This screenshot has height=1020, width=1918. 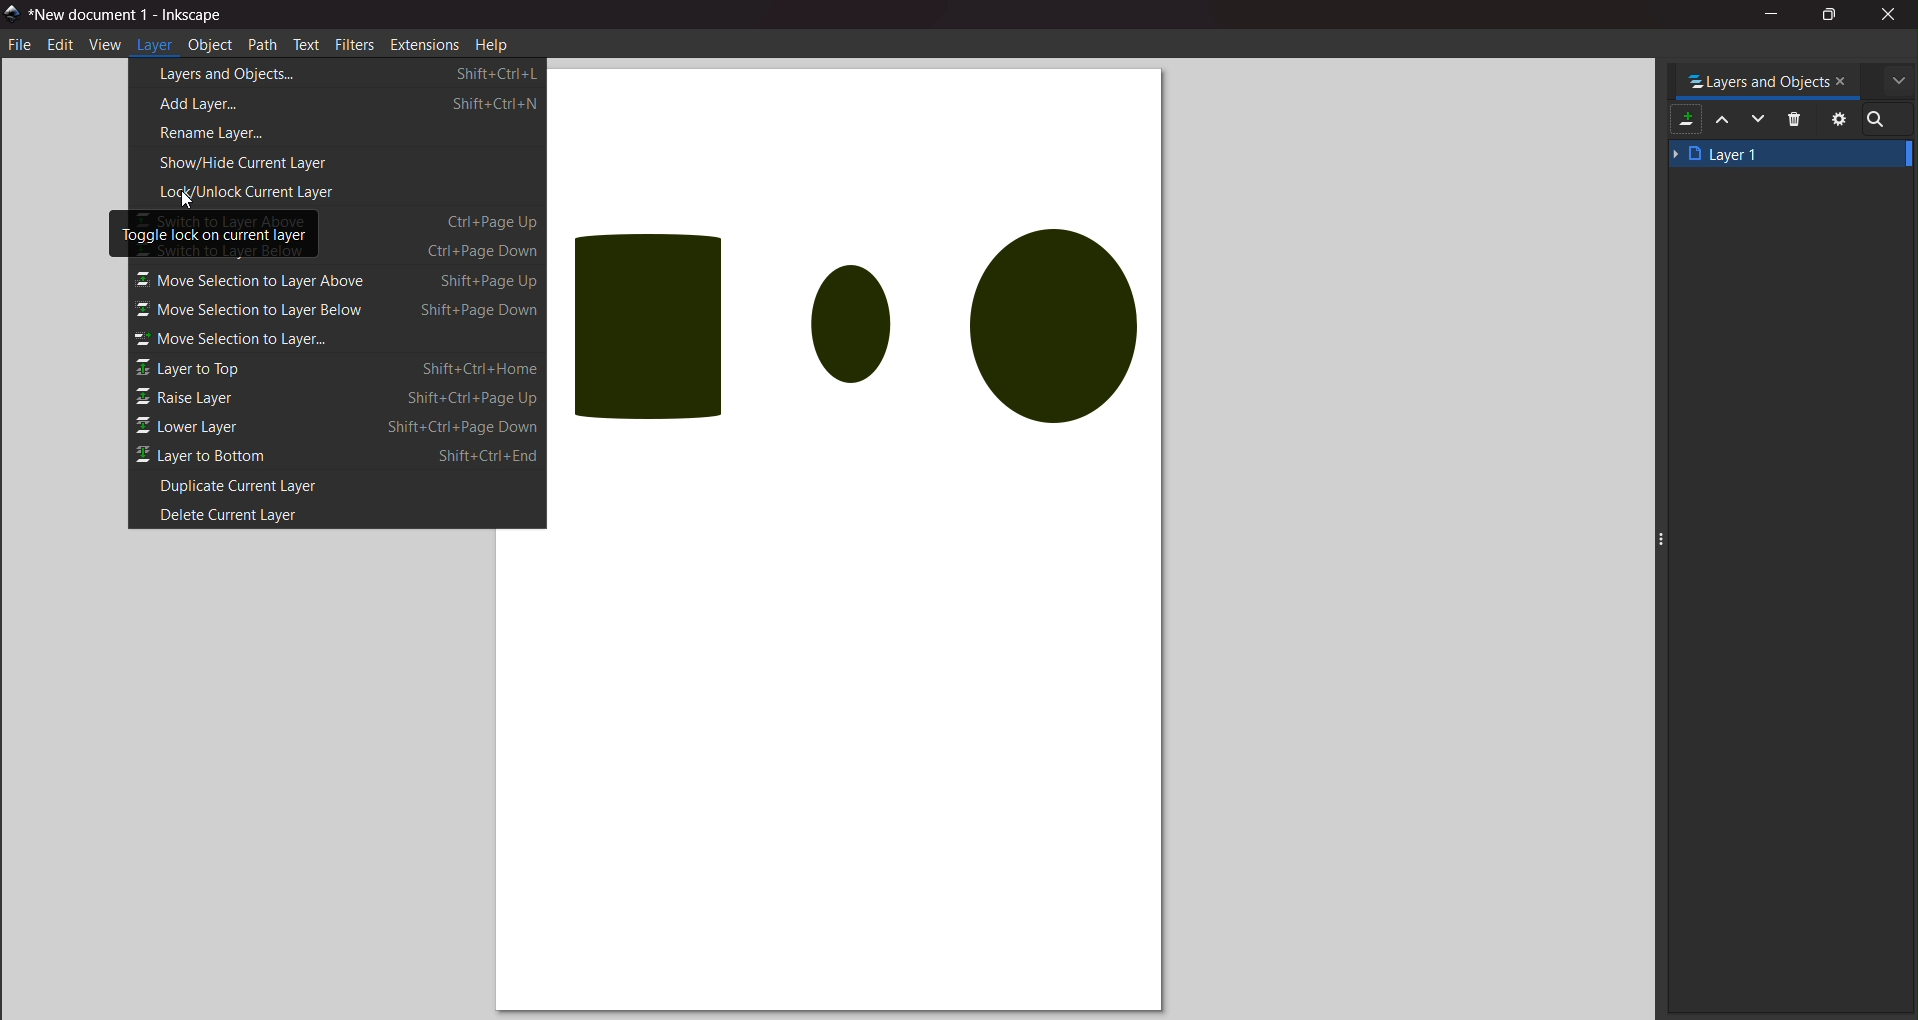 I want to click on path, so click(x=263, y=45).